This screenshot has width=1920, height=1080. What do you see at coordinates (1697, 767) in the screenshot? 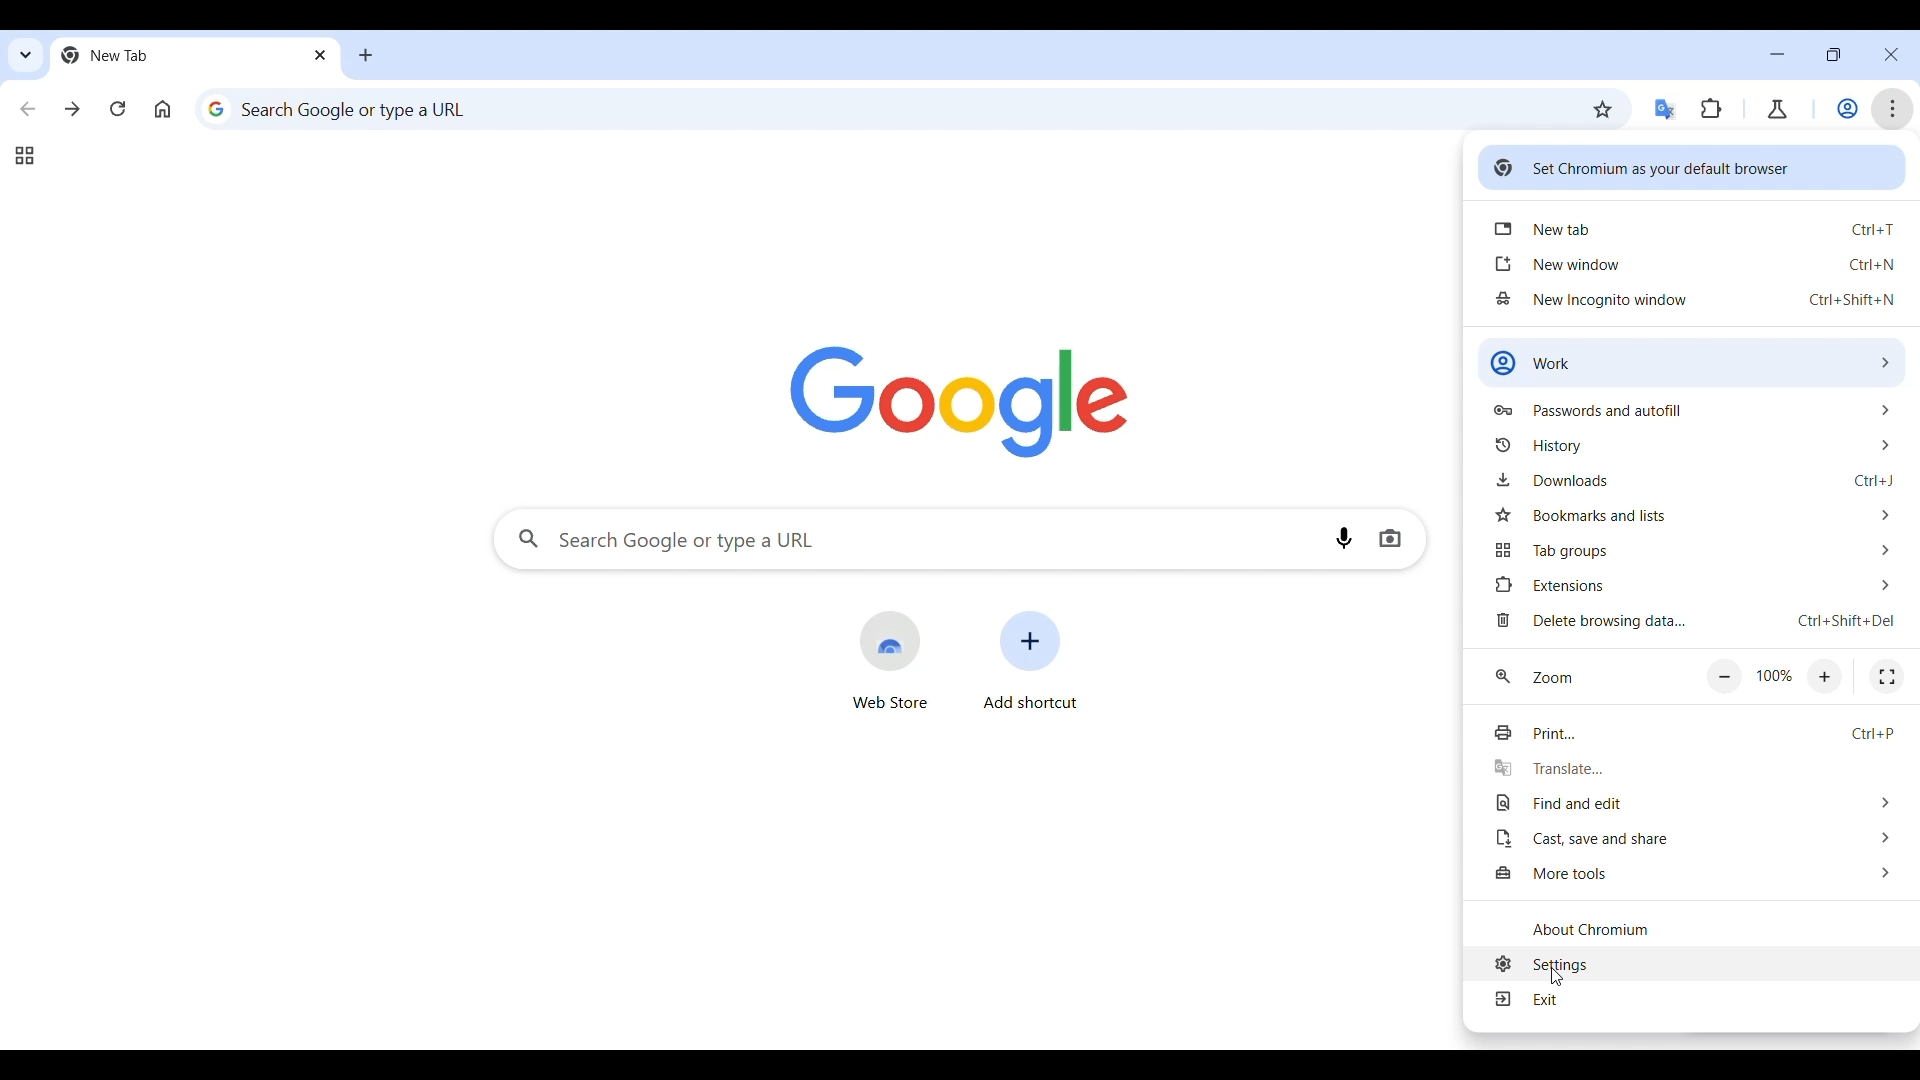
I see `Translate` at bounding box center [1697, 767].